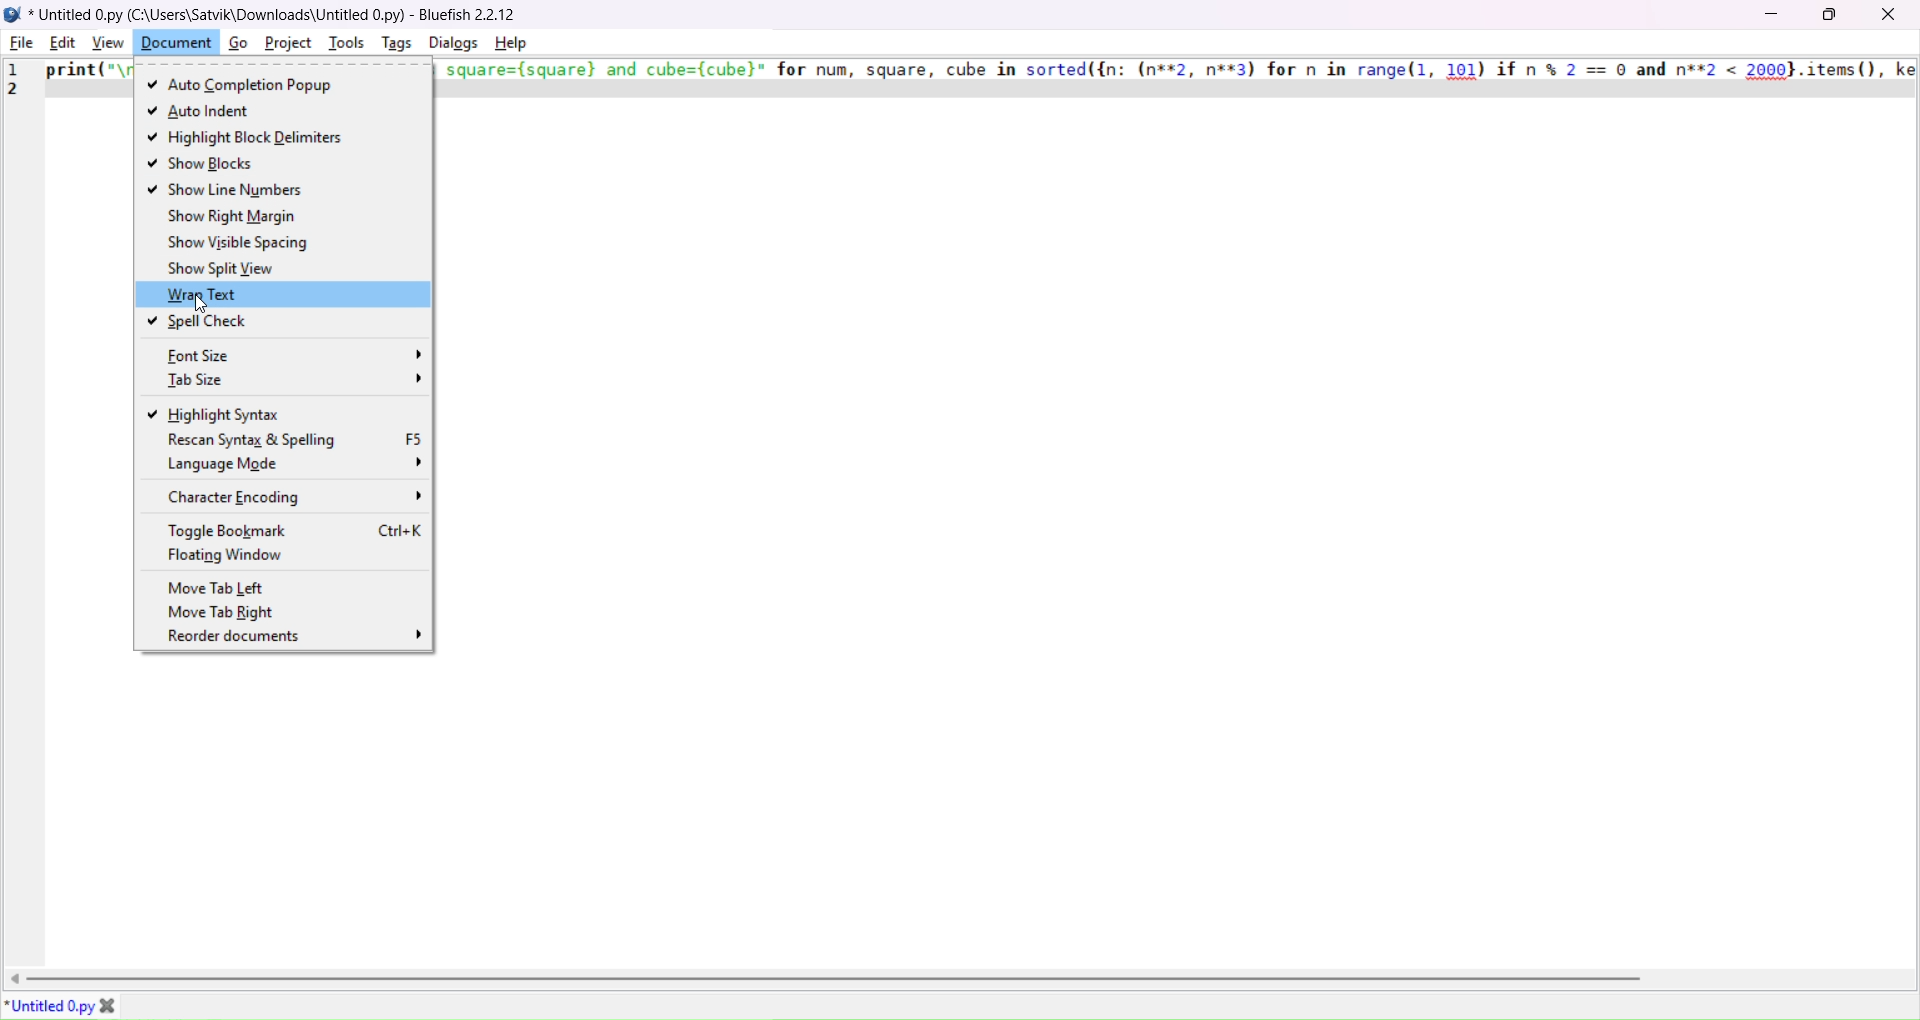 The width and height of the screenshot is (1920, 1020). Describe the element at coordinates (841, 978) in the screenshot. I see `horizontal scroll bar` at that location.